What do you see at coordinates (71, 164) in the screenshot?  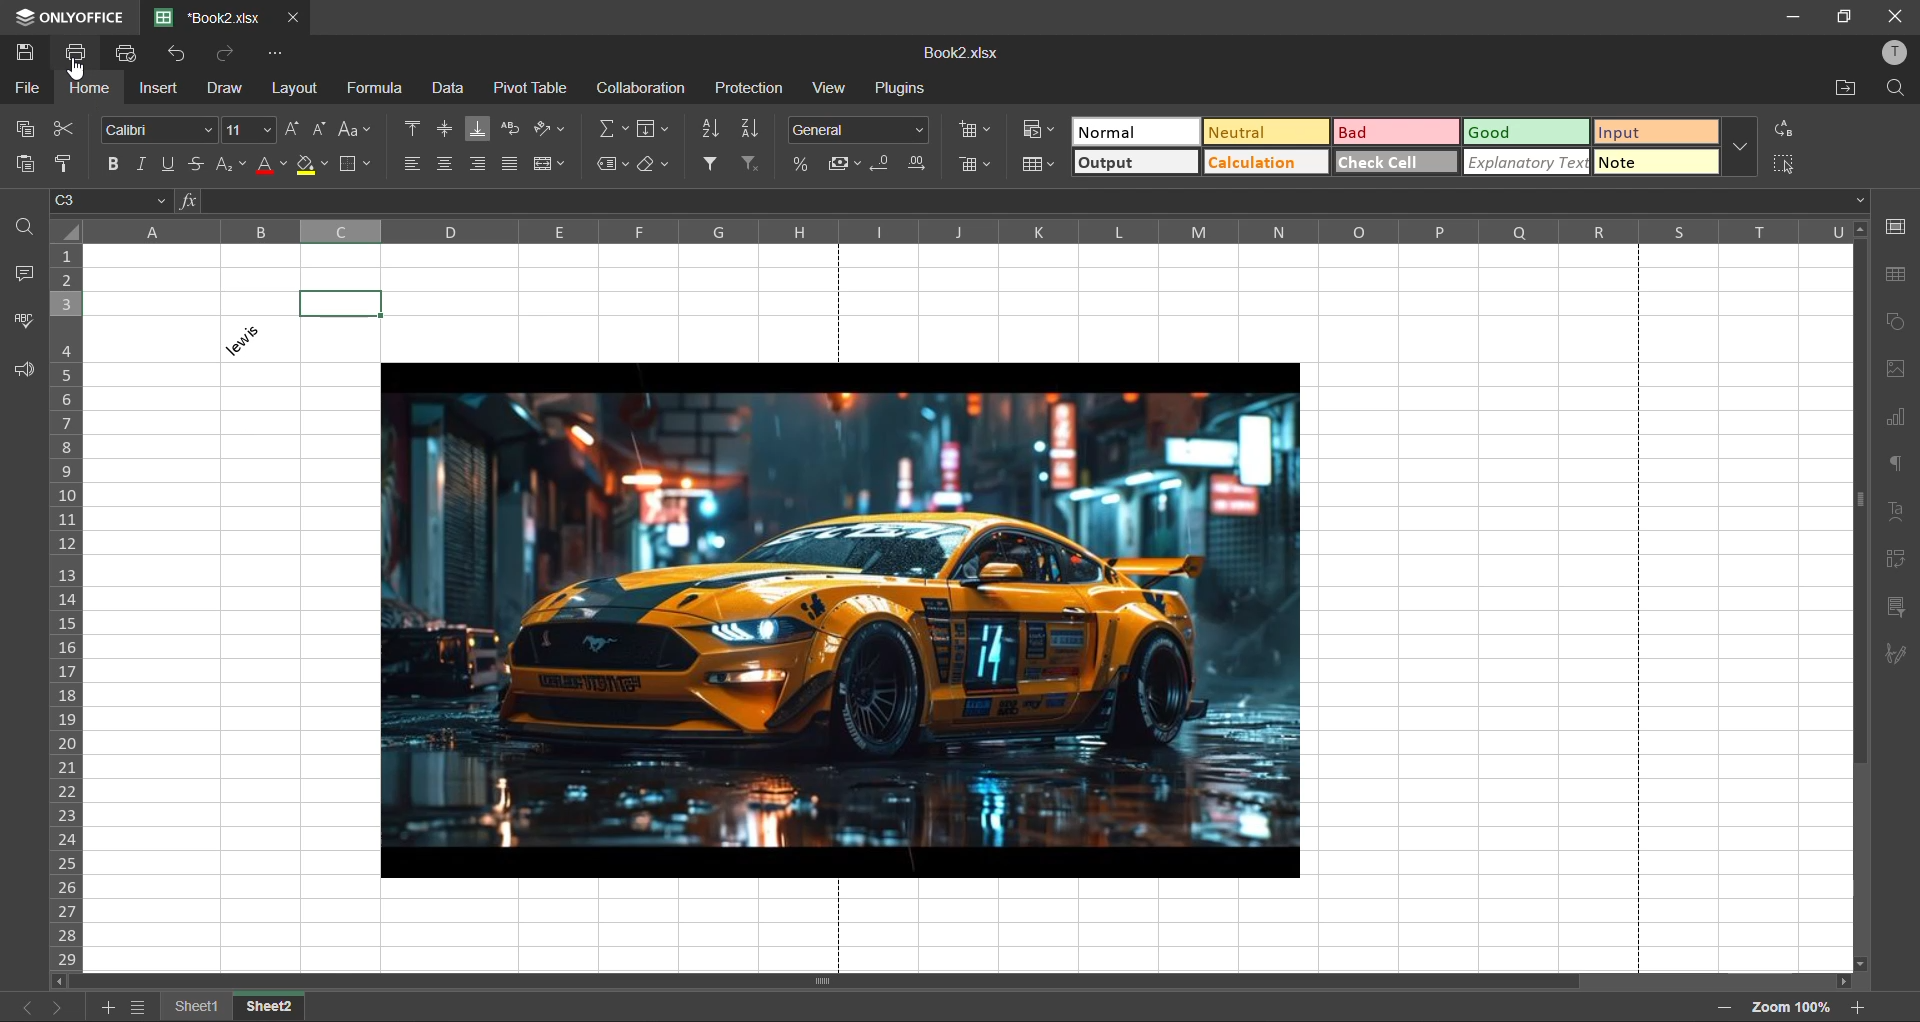 I see `copy style` at bounding box center [71, 164].